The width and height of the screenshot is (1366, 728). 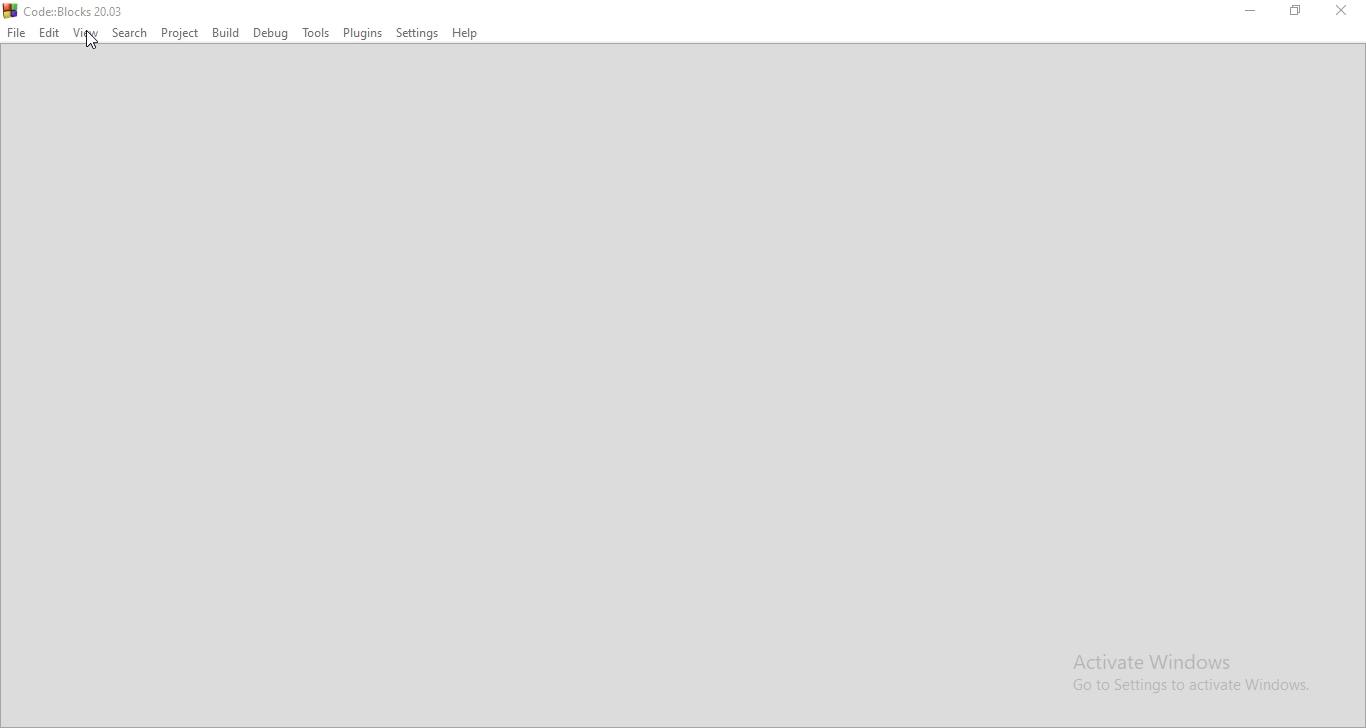 I want to click on Activate Windows, so click(x=1153, y=662).